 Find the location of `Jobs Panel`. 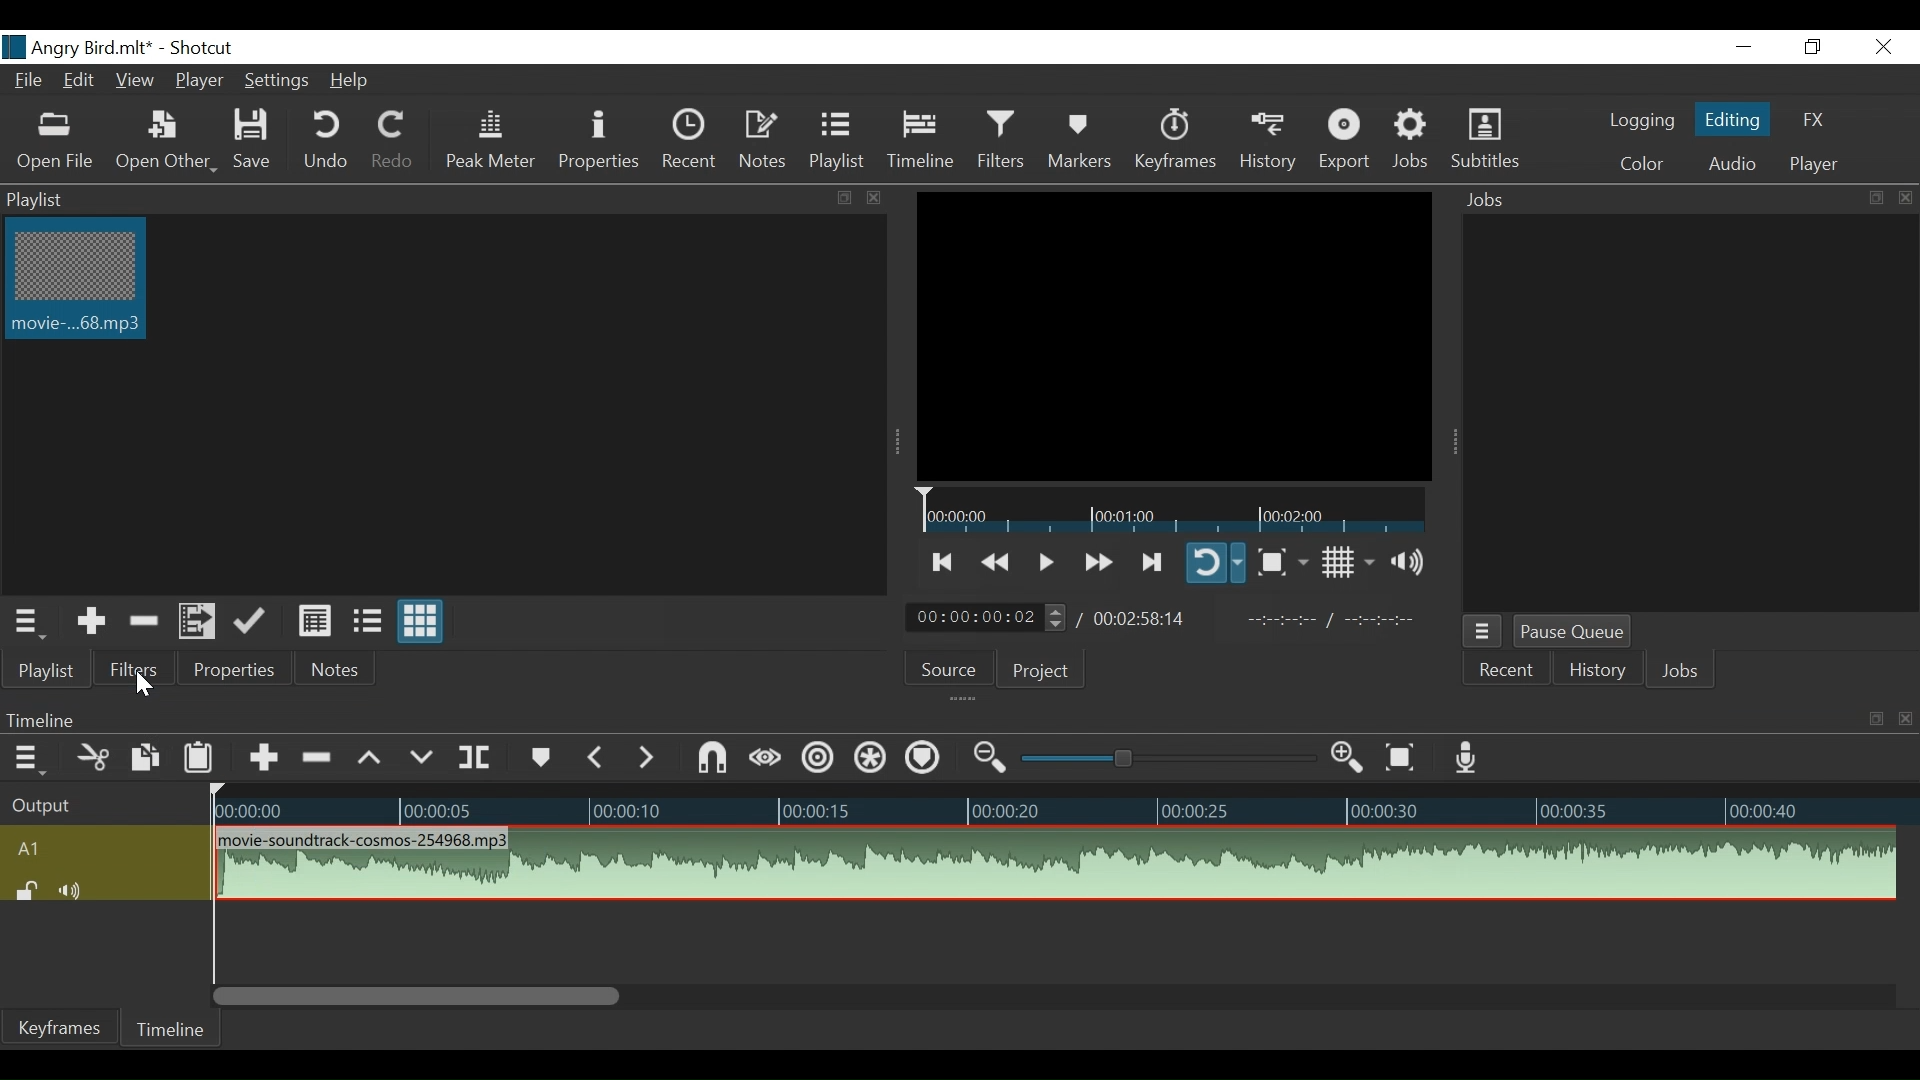

Jobs Panel is located at coordinates (1685, 411).